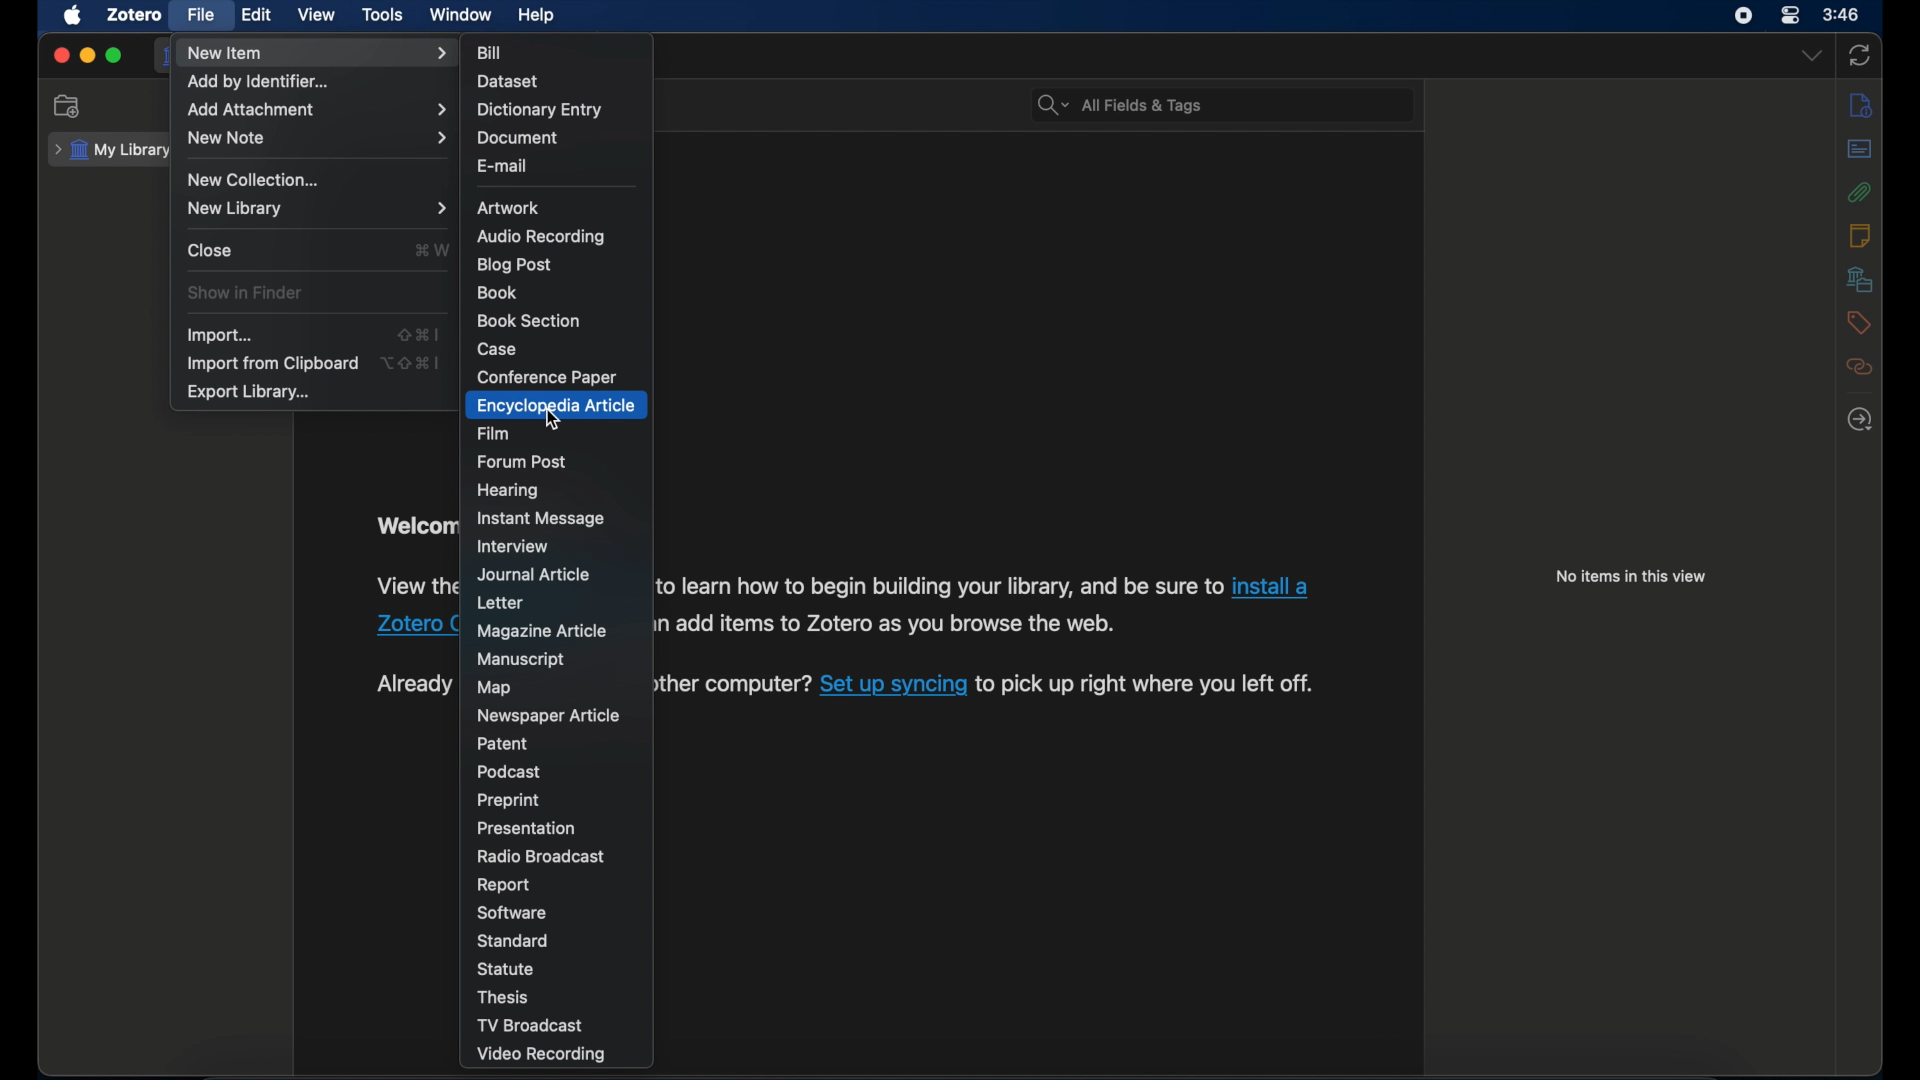  Describe the element at coordinates (494, 688) in the screenshot. I see `map` at that location.